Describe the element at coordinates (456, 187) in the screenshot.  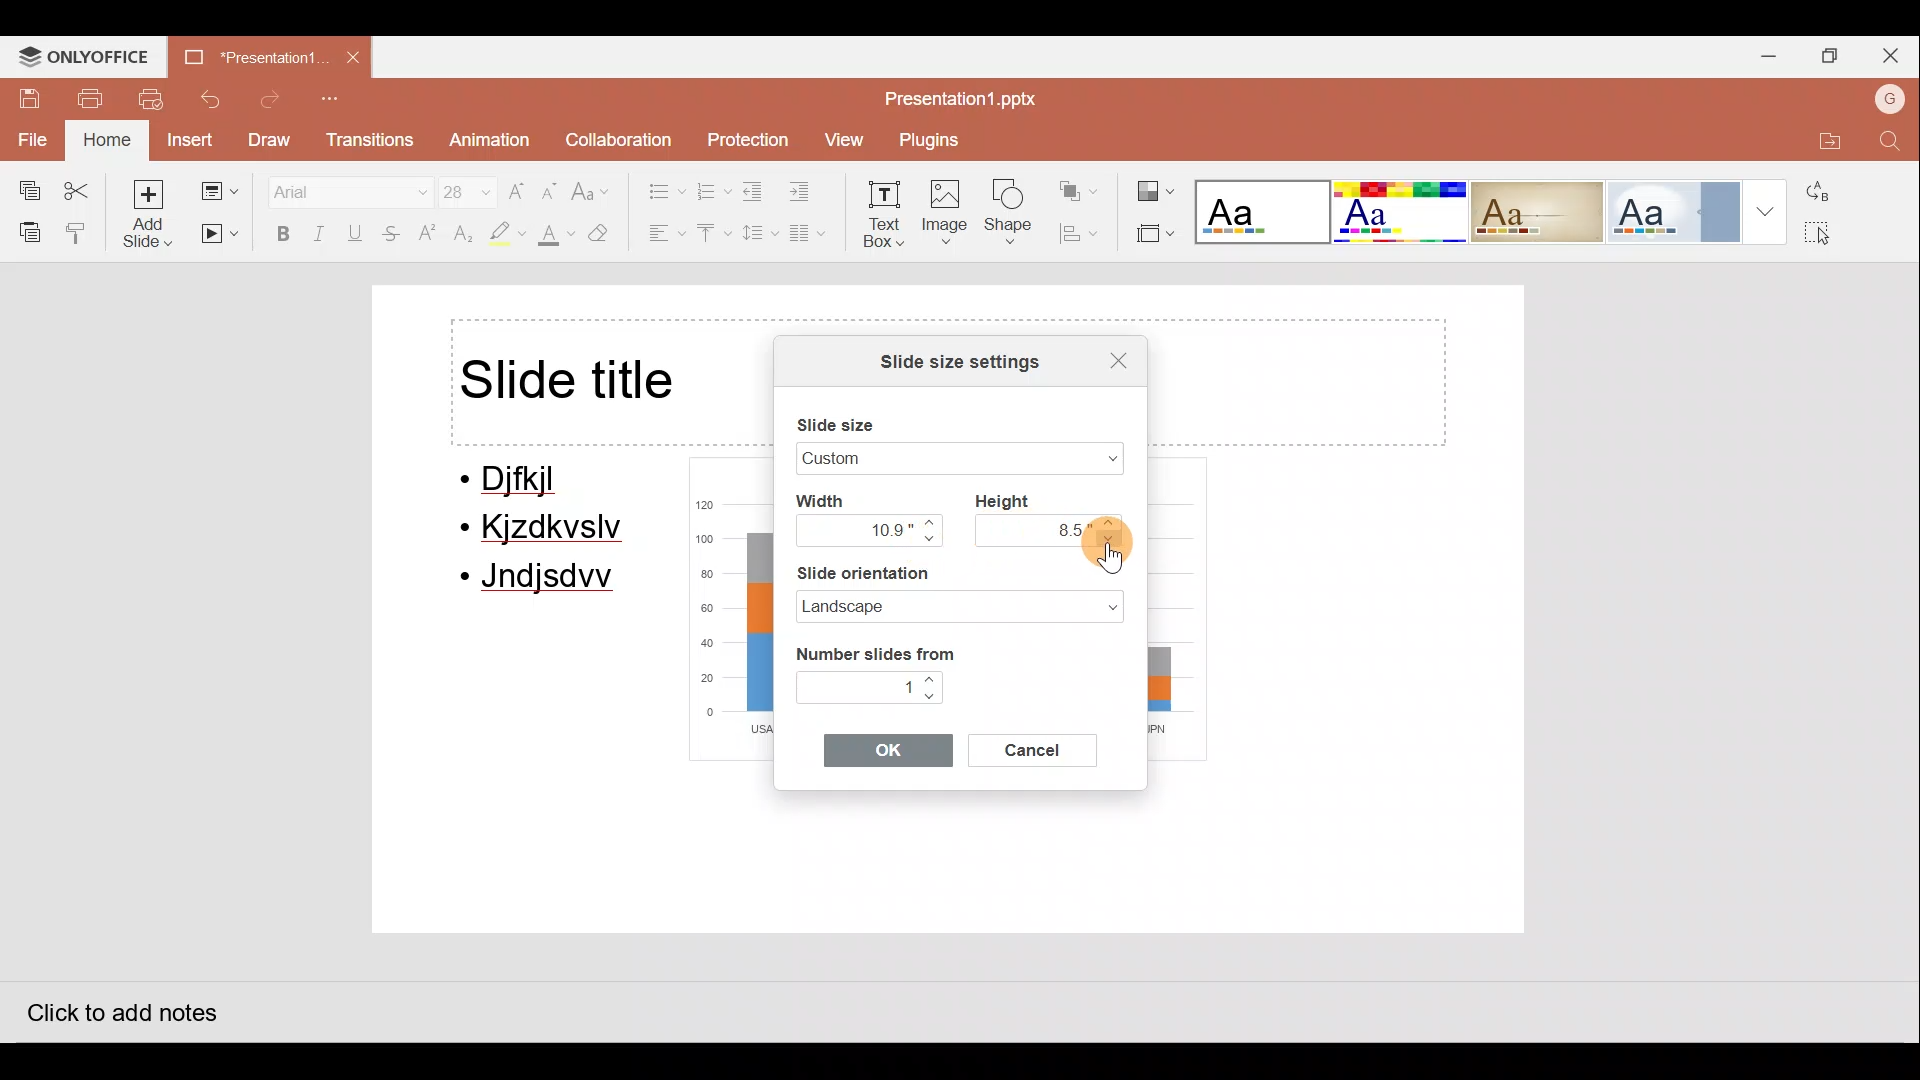
I see `Font size` at that location.